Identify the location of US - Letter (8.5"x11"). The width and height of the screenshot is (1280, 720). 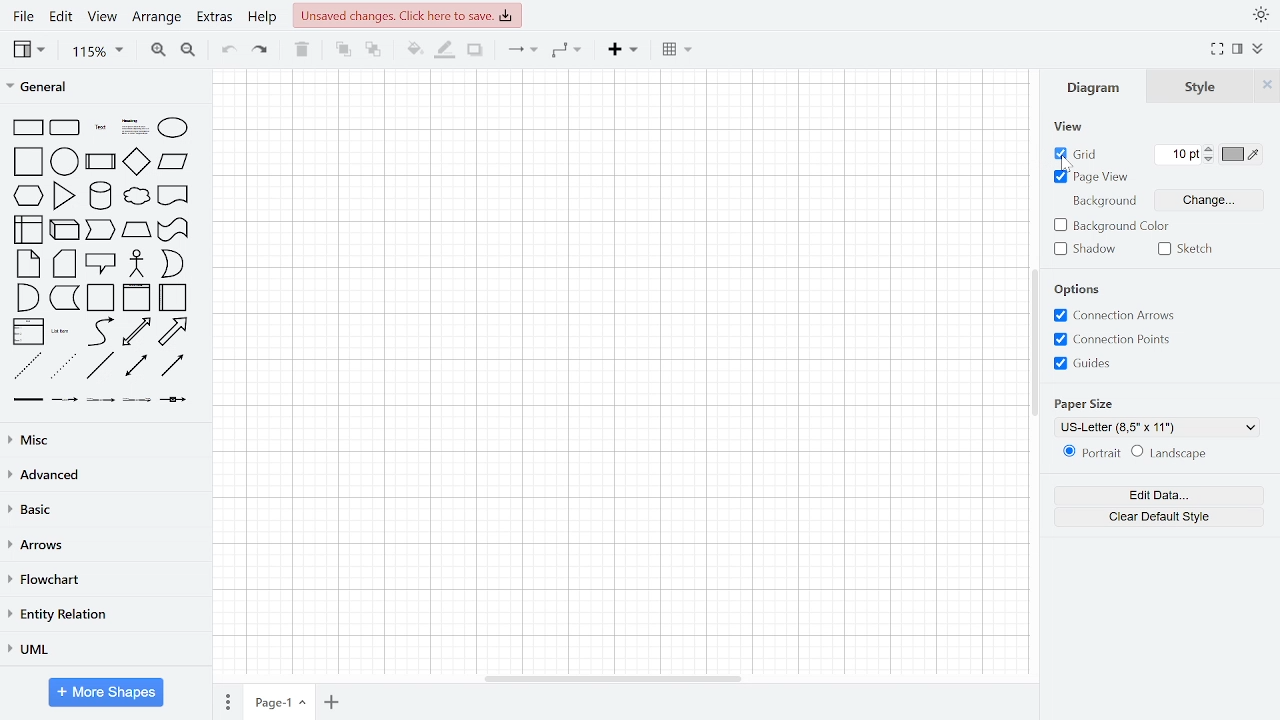
(1155, 427).